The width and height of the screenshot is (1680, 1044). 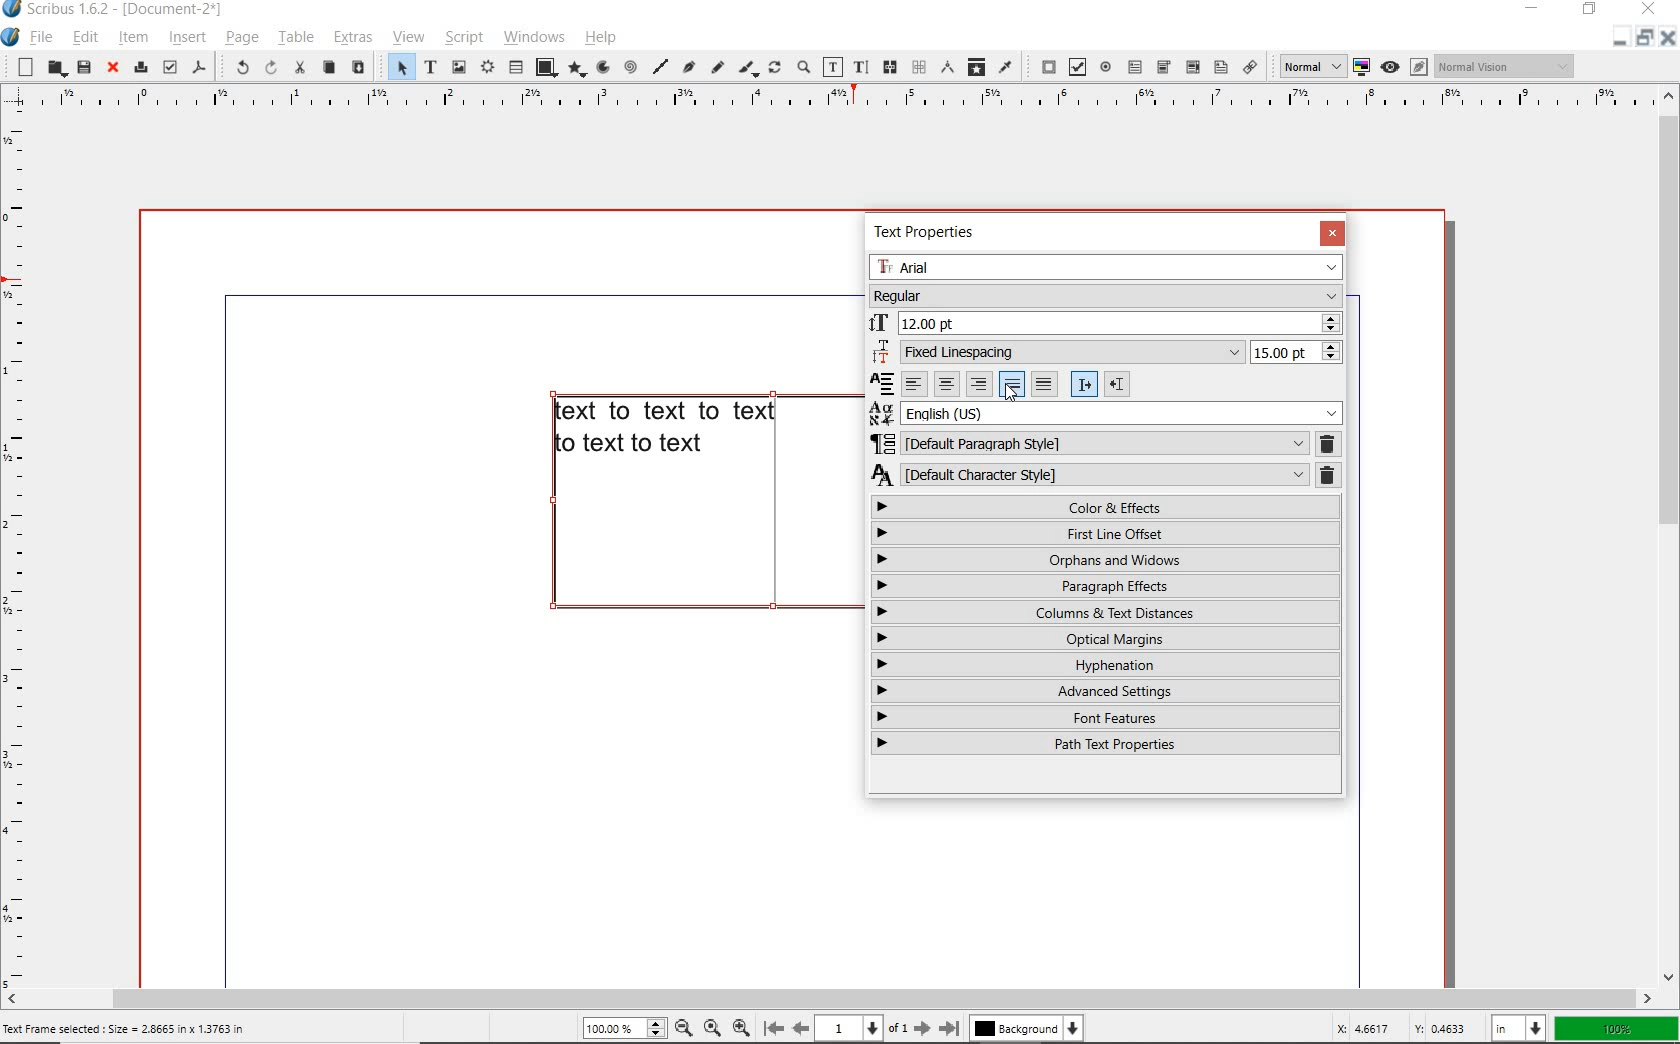 What do you see at coordinates (774, 1028) in the screenshot?
I see `go to first page` at bounding box center [774, 1028].